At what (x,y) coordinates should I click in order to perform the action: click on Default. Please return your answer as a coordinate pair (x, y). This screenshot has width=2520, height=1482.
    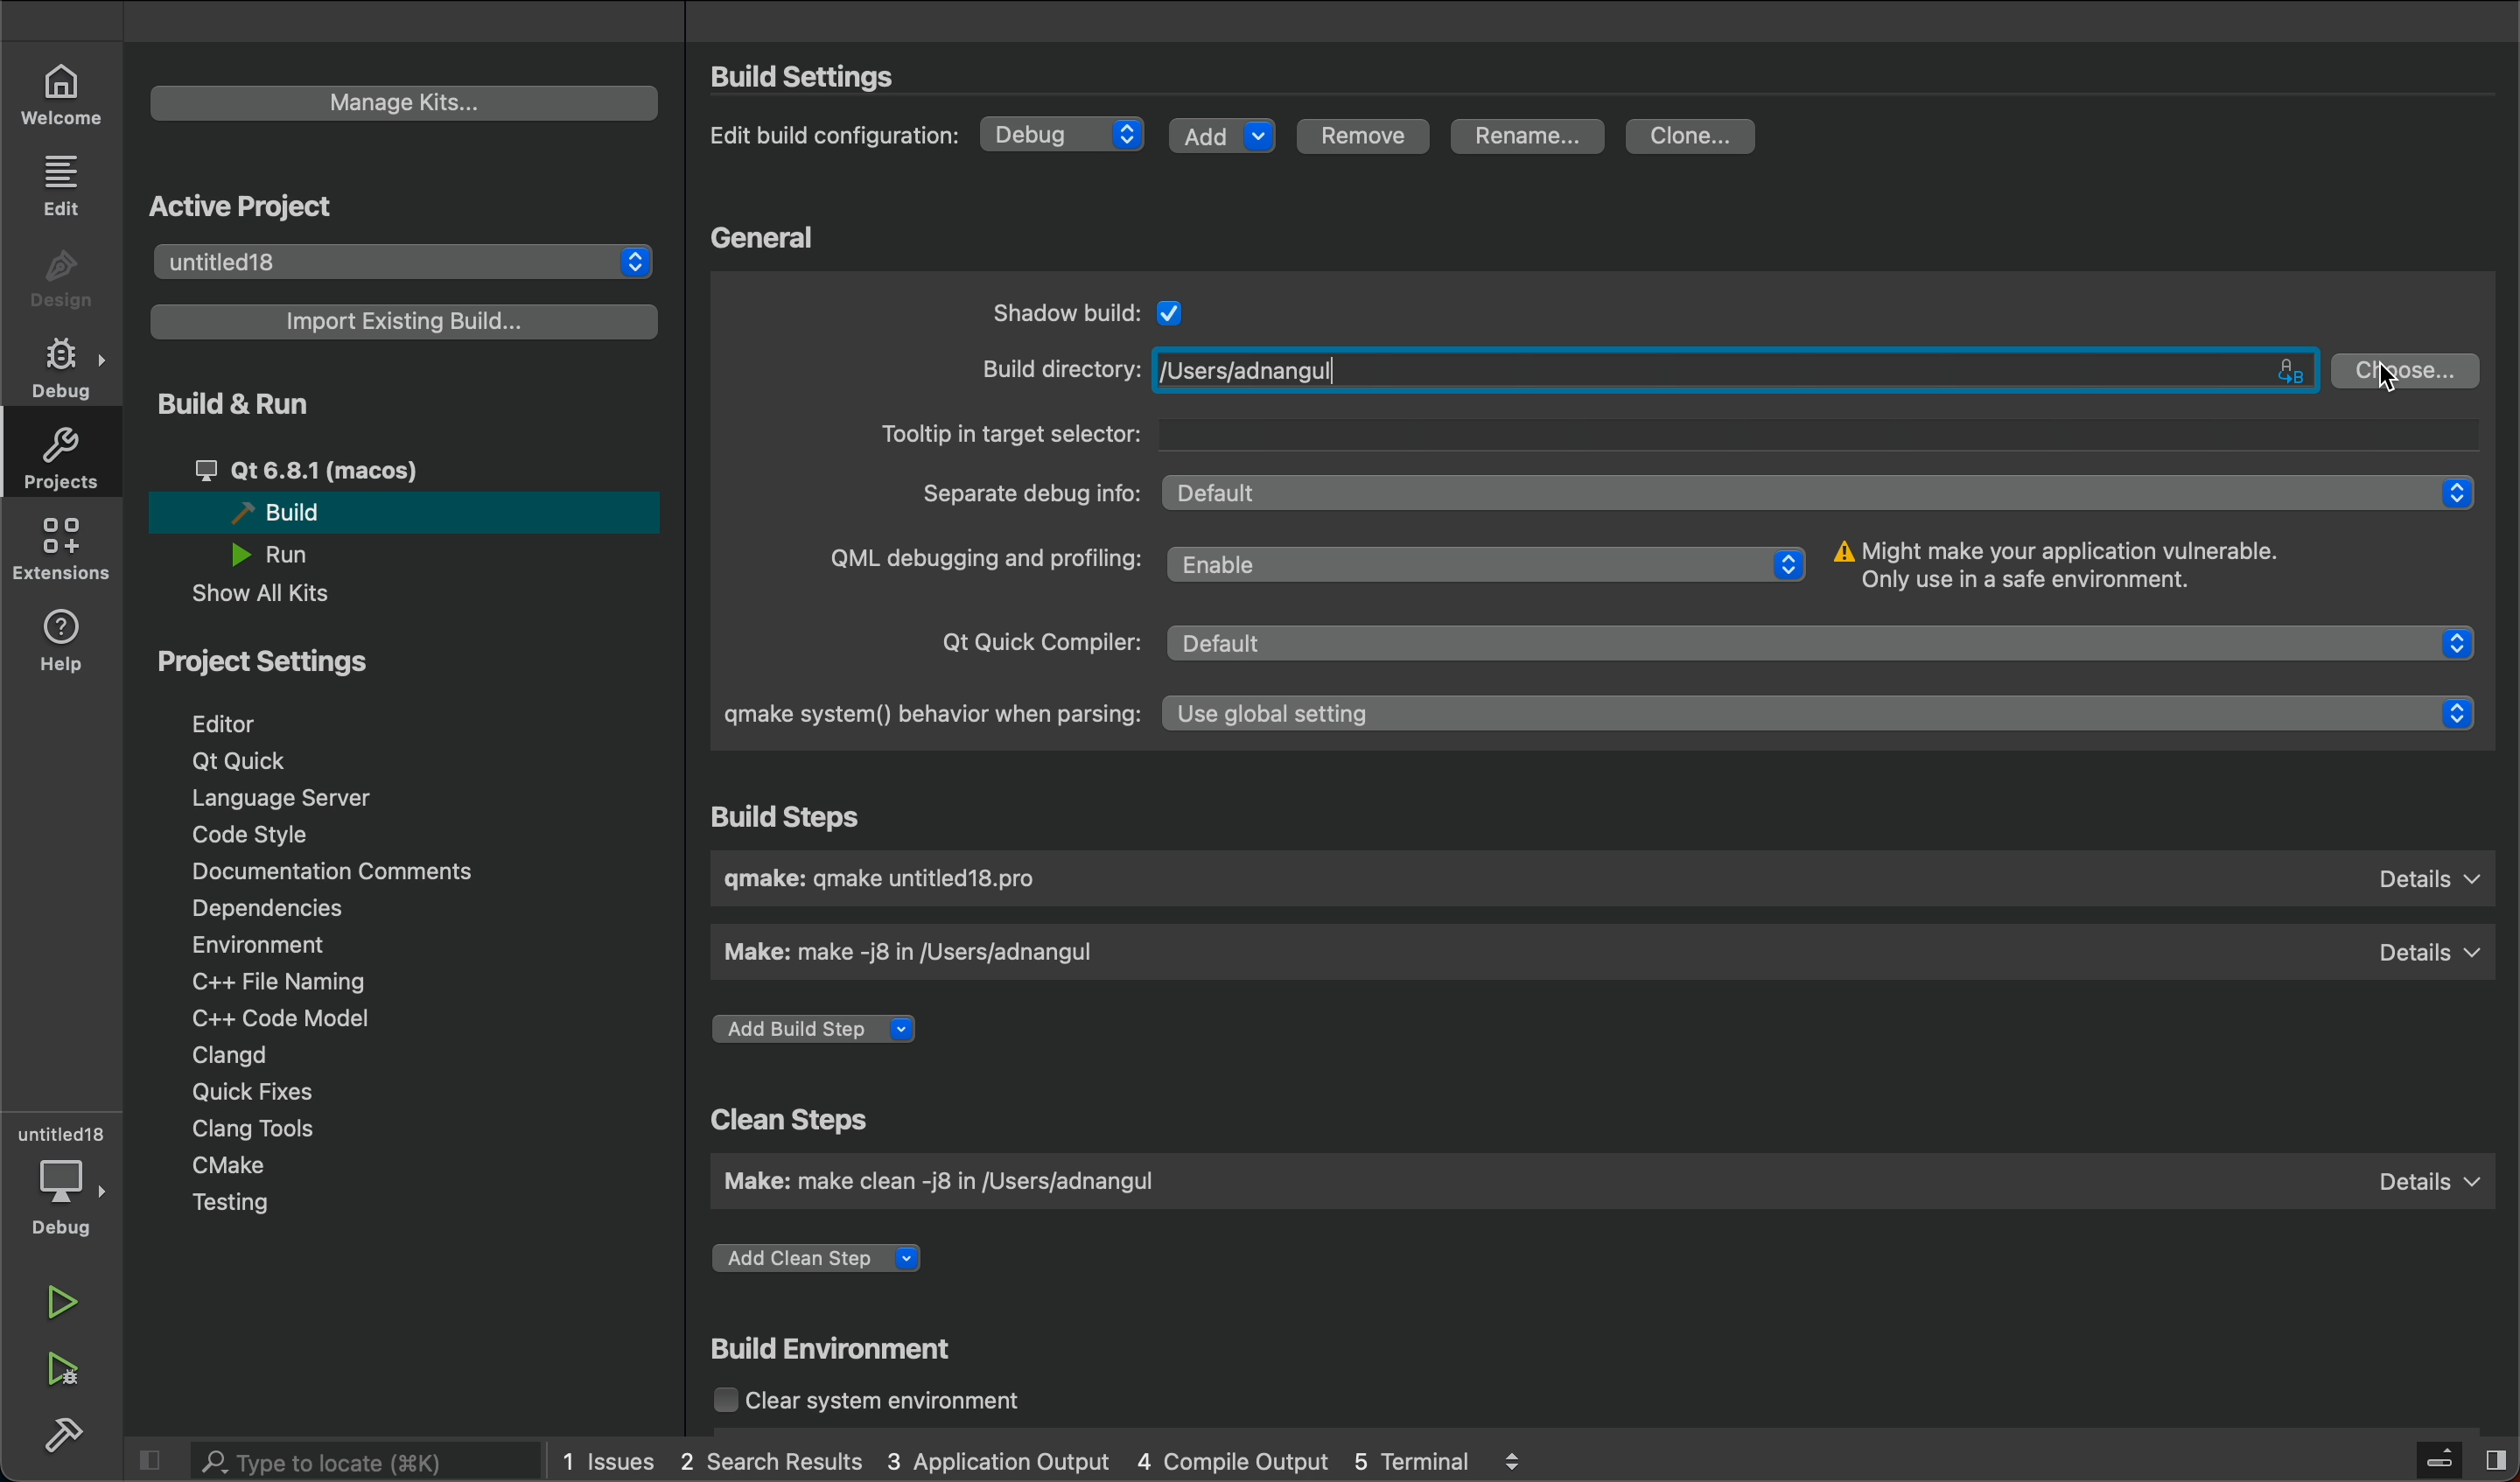
    Looking at the image, I should click on (1829, 646).